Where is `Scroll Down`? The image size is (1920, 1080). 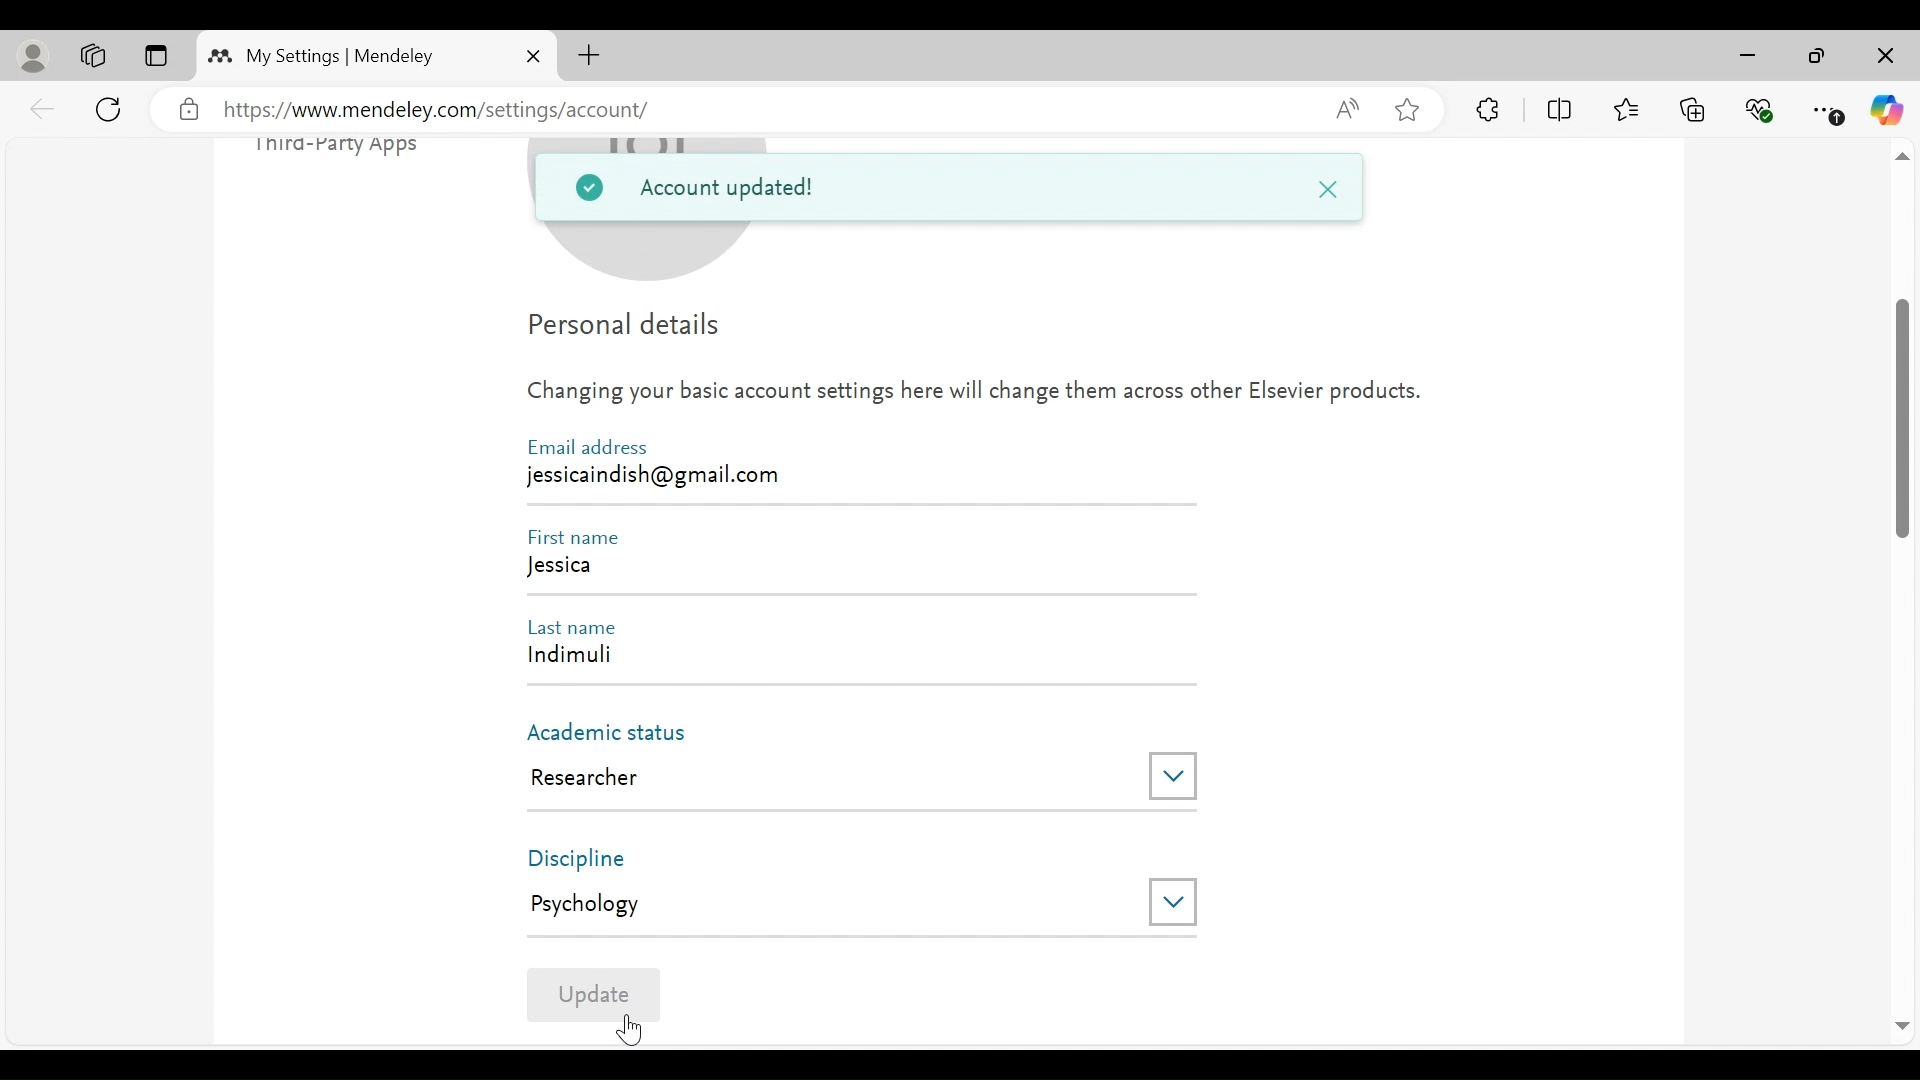
Scroll Down is located at coordinates (1901, 1027).